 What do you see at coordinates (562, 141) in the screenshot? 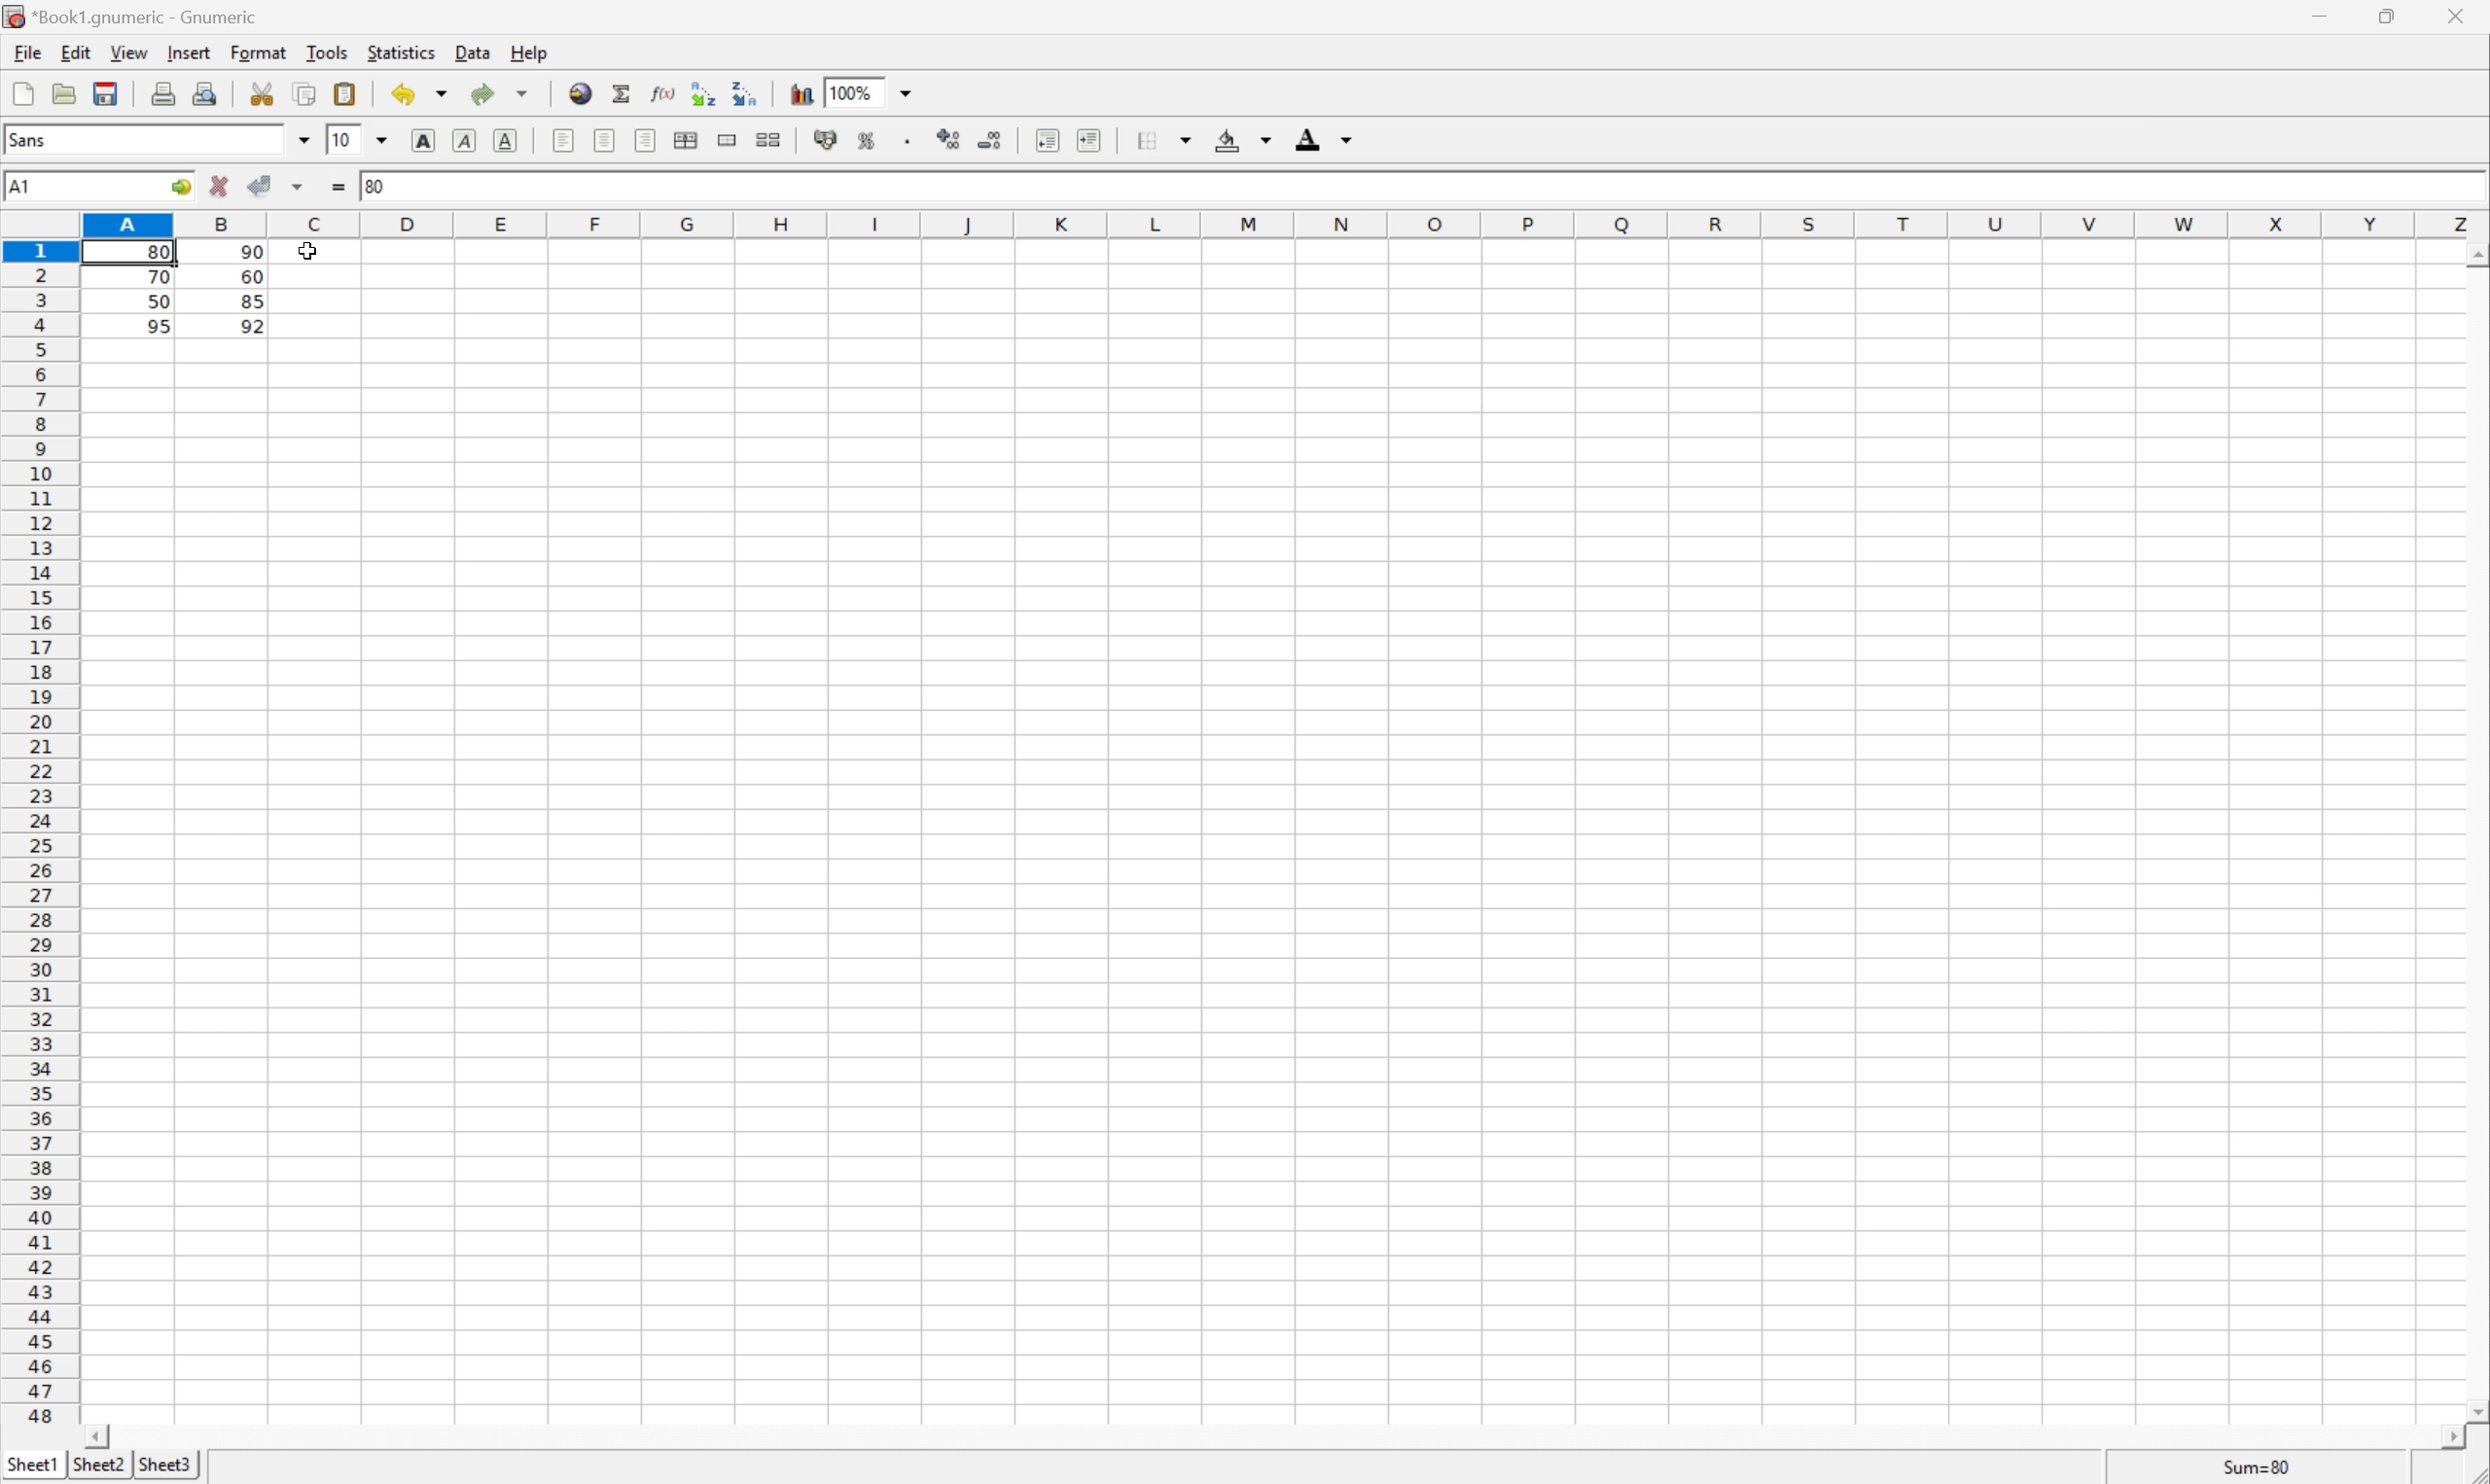
I see `Align Right` at bounding box center [562, 141].